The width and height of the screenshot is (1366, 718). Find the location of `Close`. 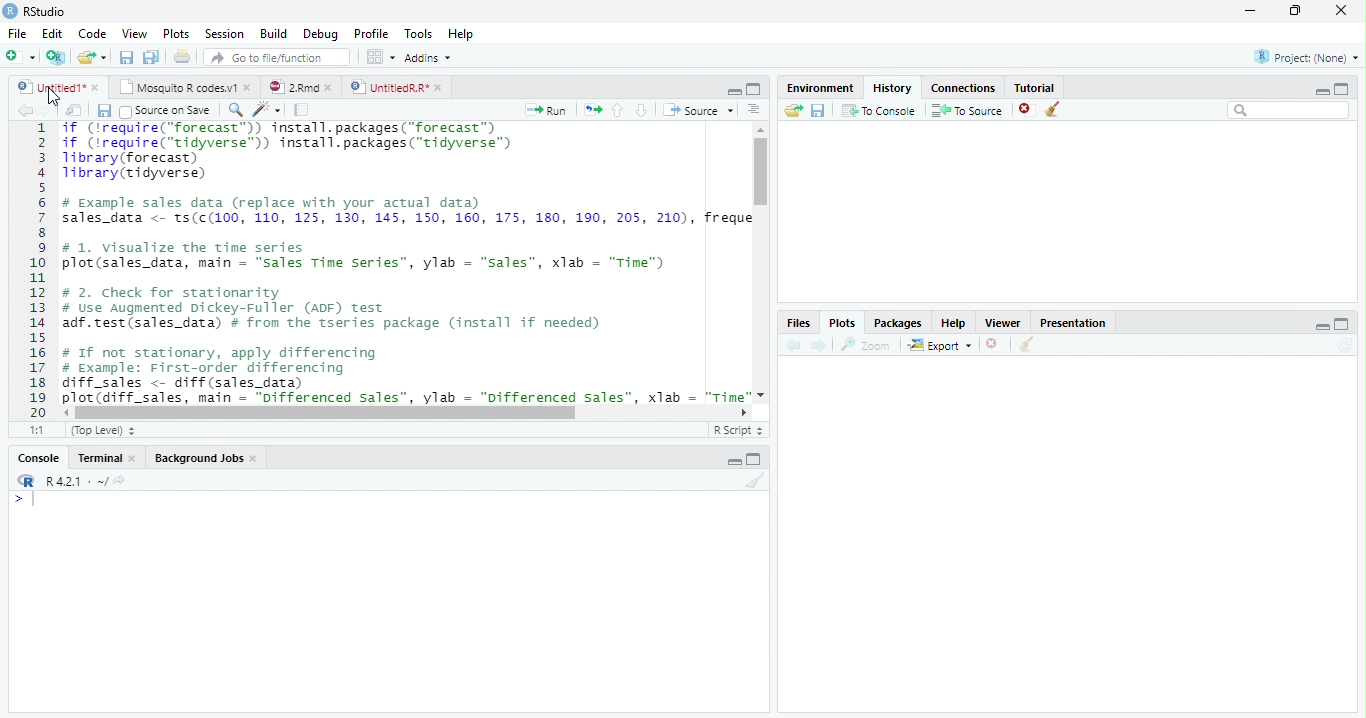

Close is located at coordinates (1343, 11).